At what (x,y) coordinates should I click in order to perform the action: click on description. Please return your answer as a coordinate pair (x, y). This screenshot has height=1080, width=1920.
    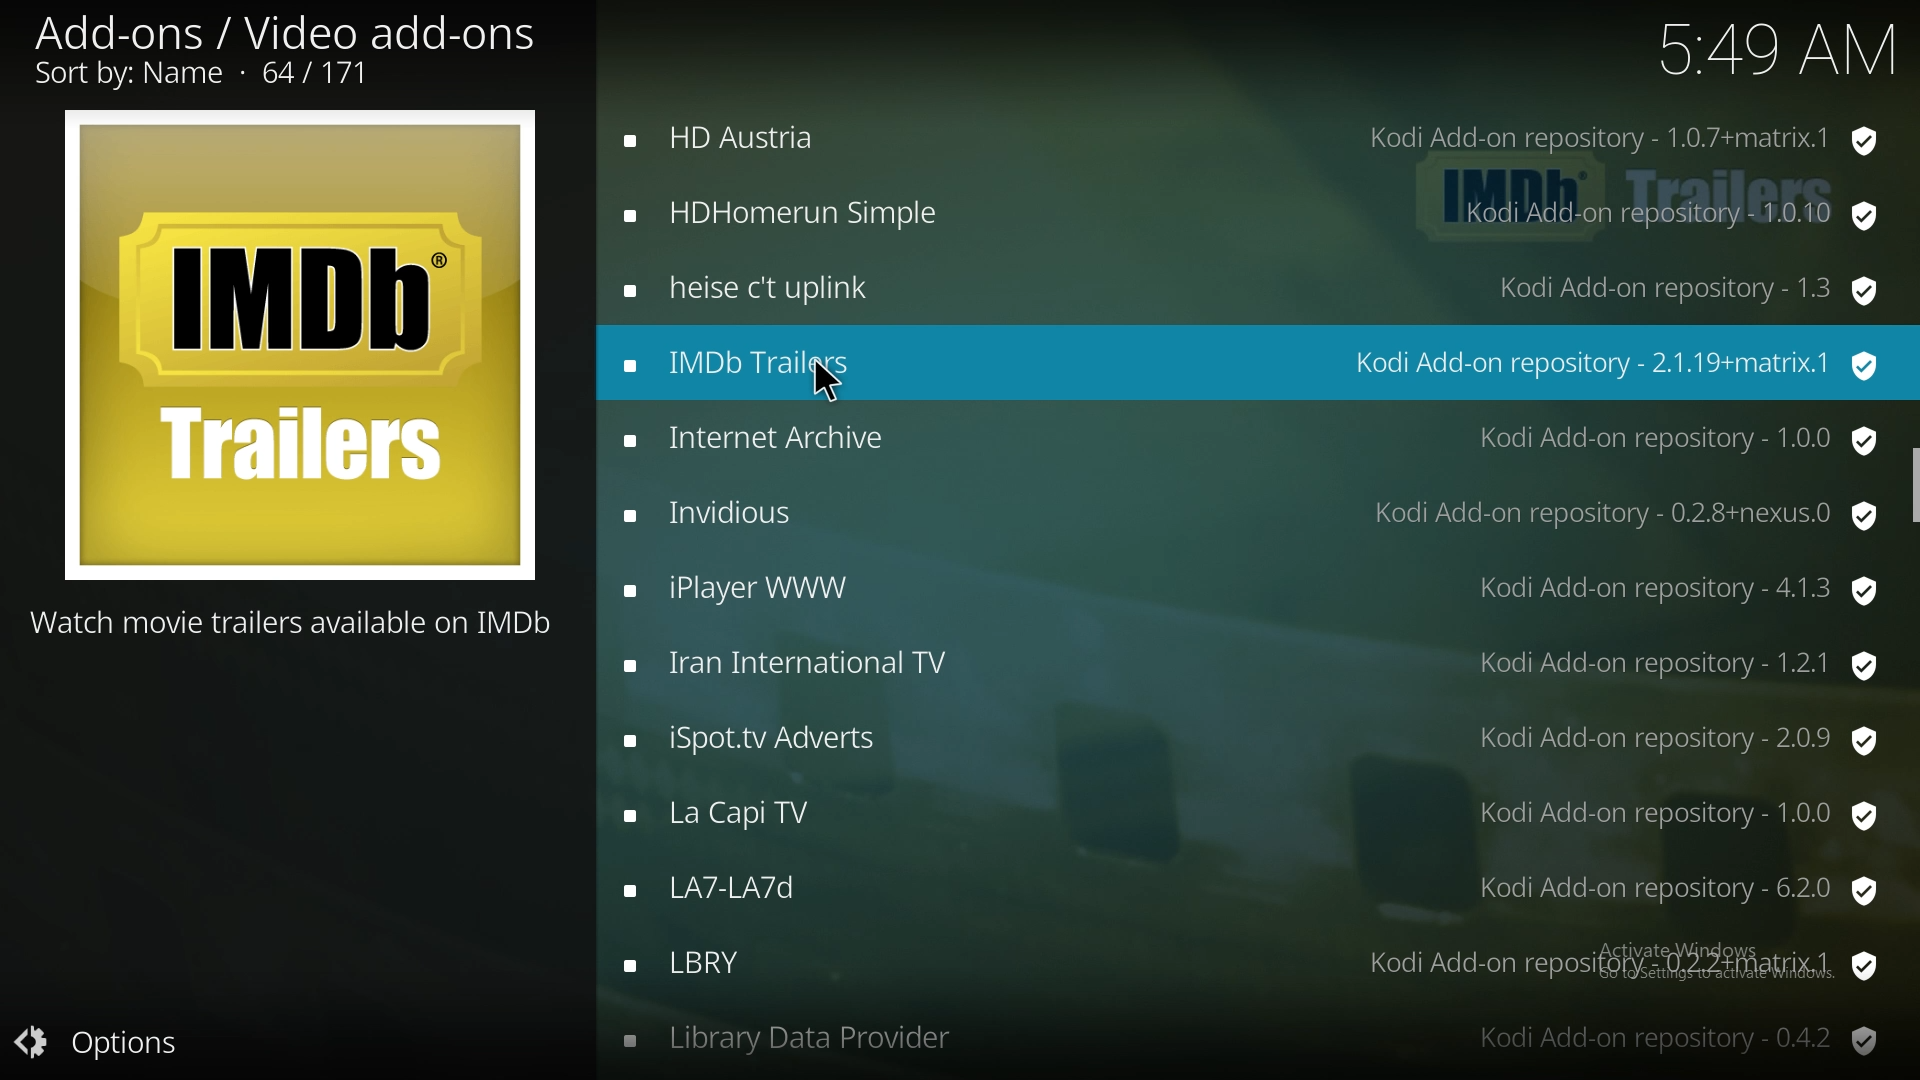
    Looking at the image, I should click on (294, 622).